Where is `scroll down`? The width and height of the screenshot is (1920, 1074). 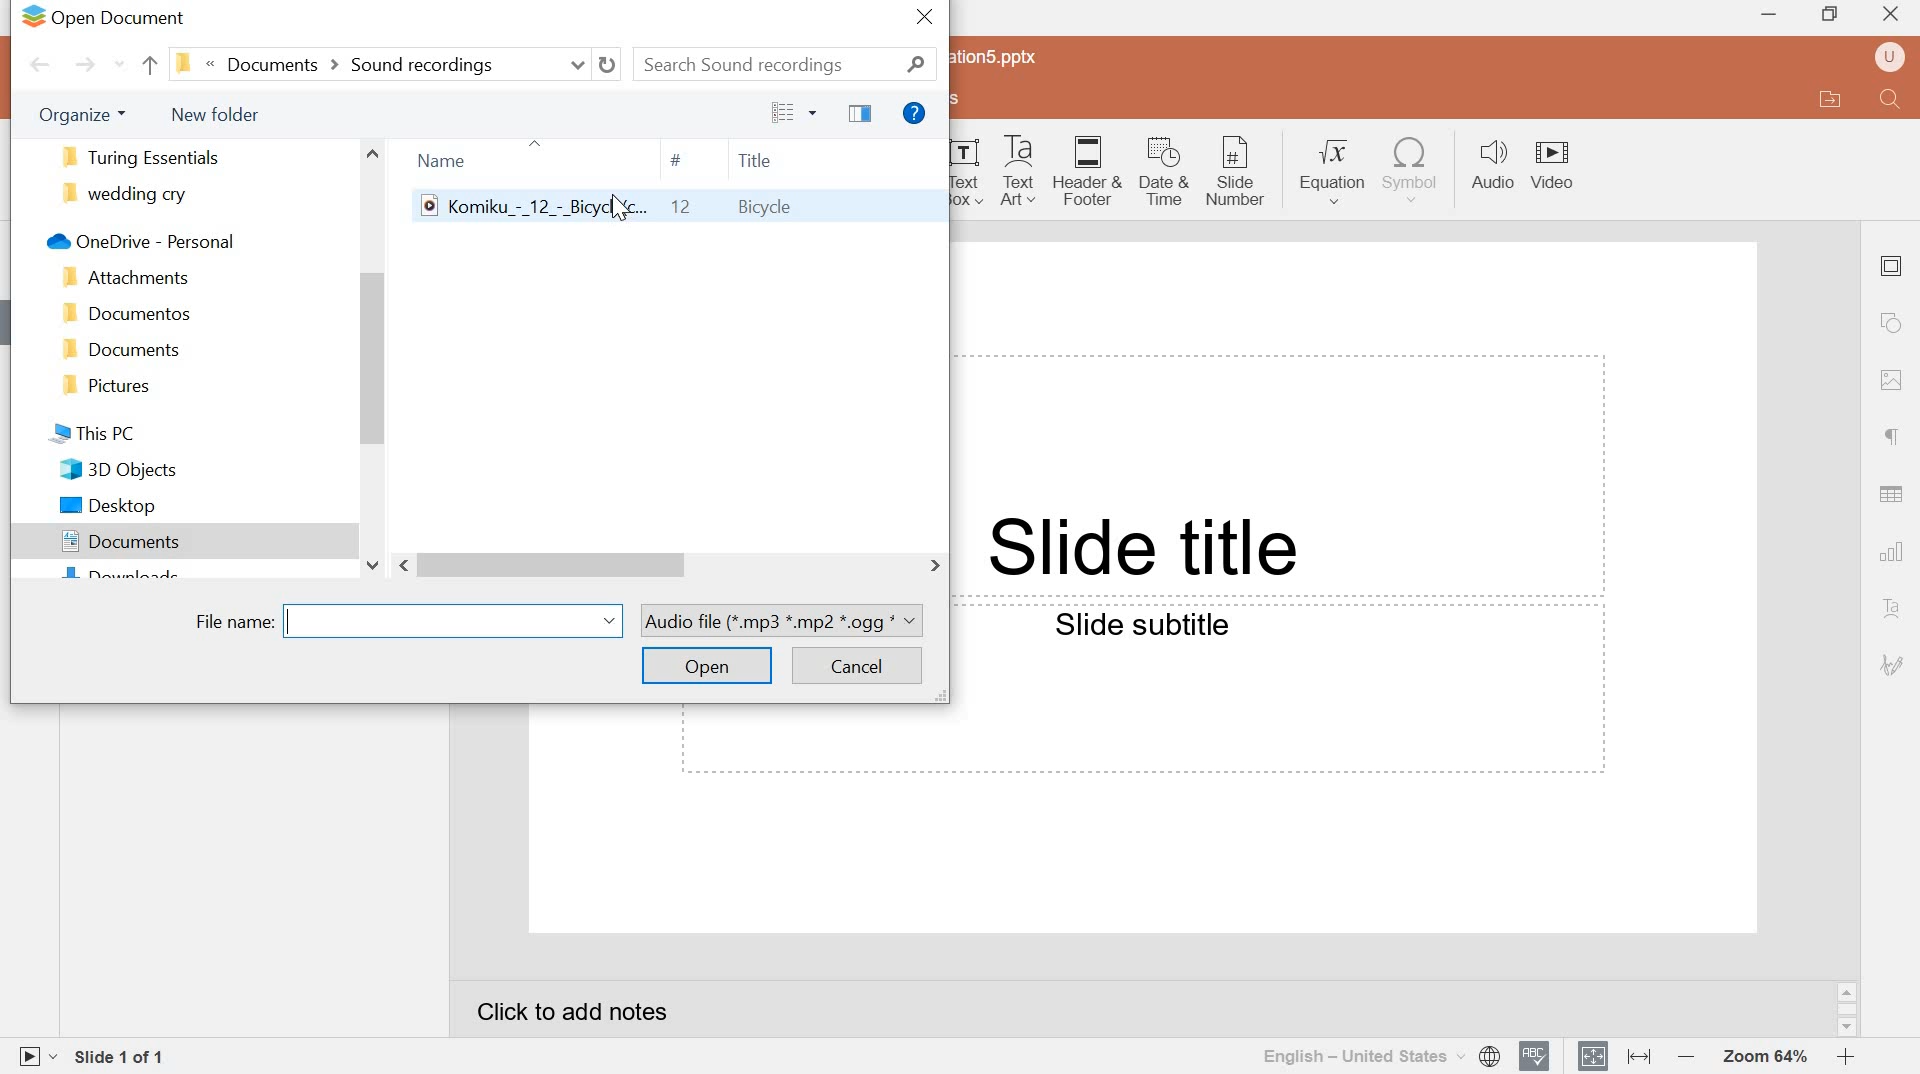
scroll down is located at coordinates (1847, 1029).